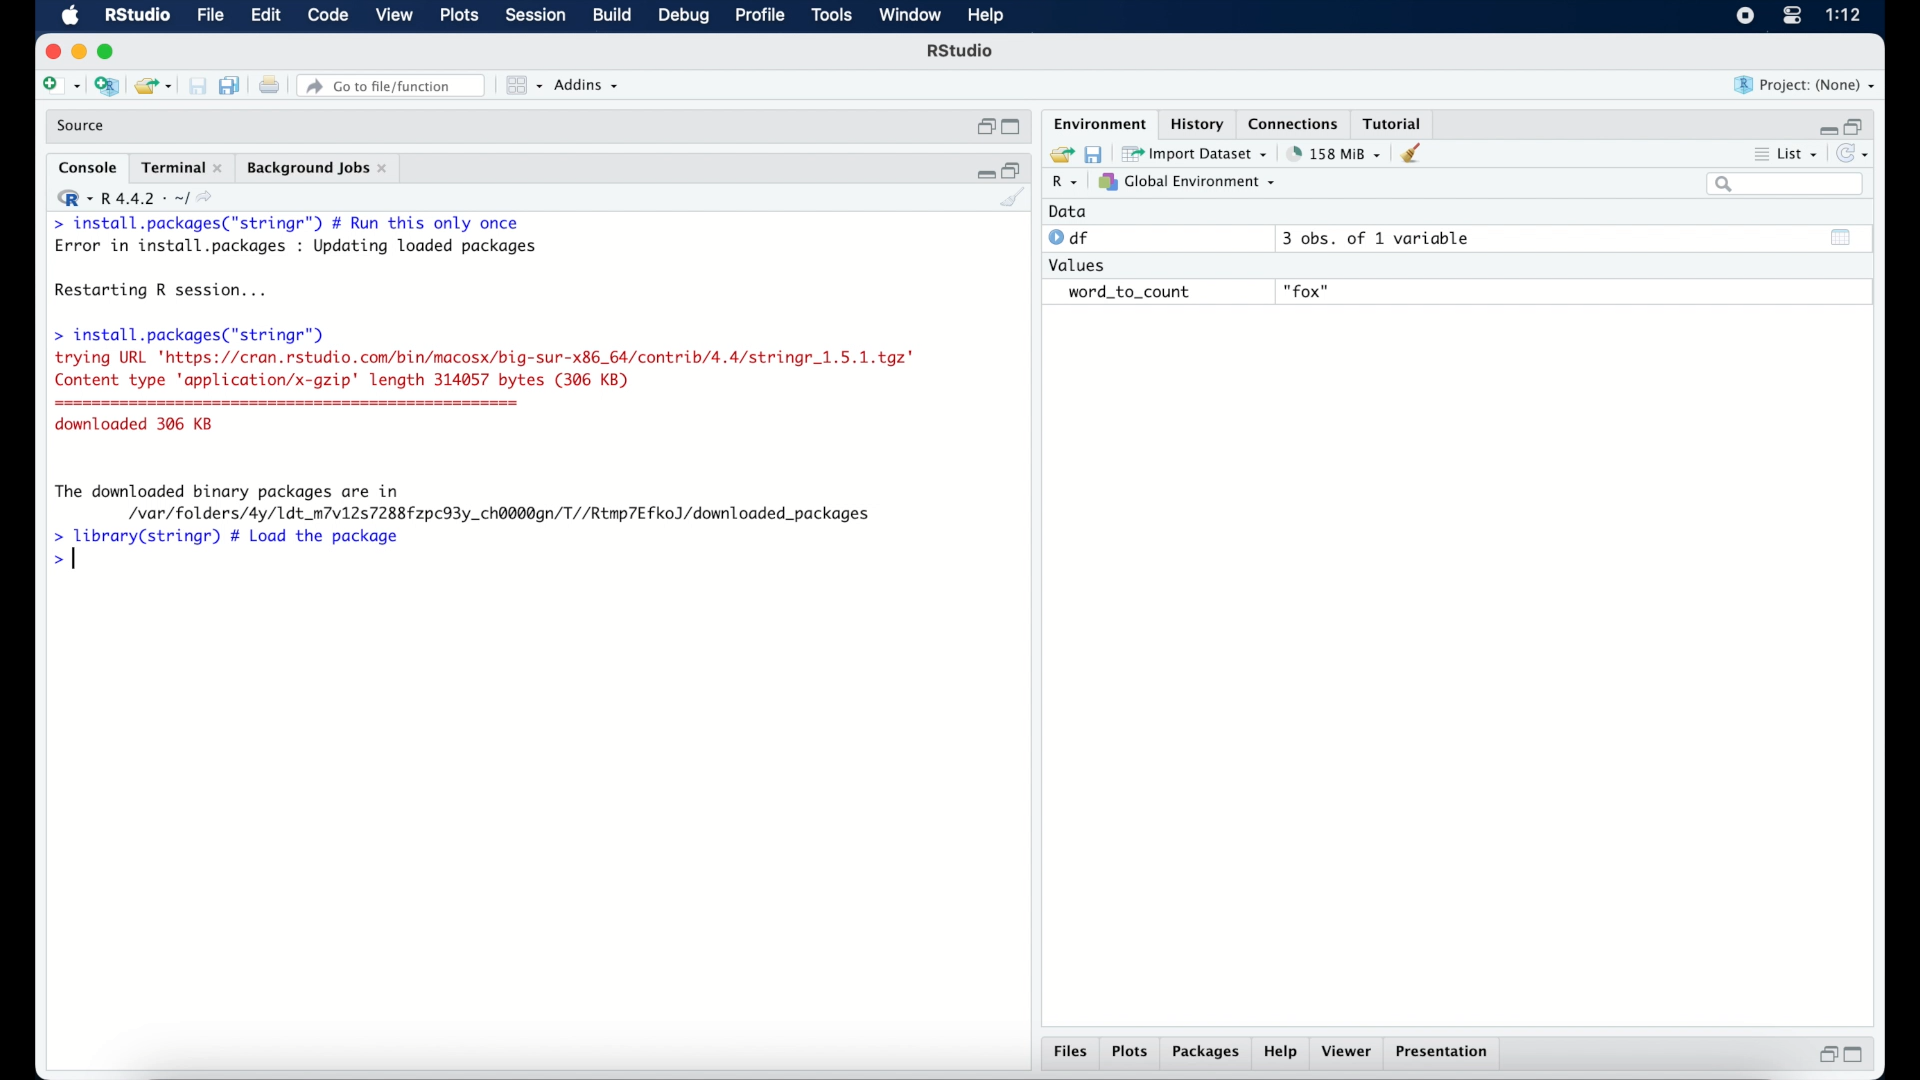 Image resolution: width=1920 pixels, height=1080 pixels. Describe the element at coordinates (106, 87) in the screenshot. I see `create new project` at that location.